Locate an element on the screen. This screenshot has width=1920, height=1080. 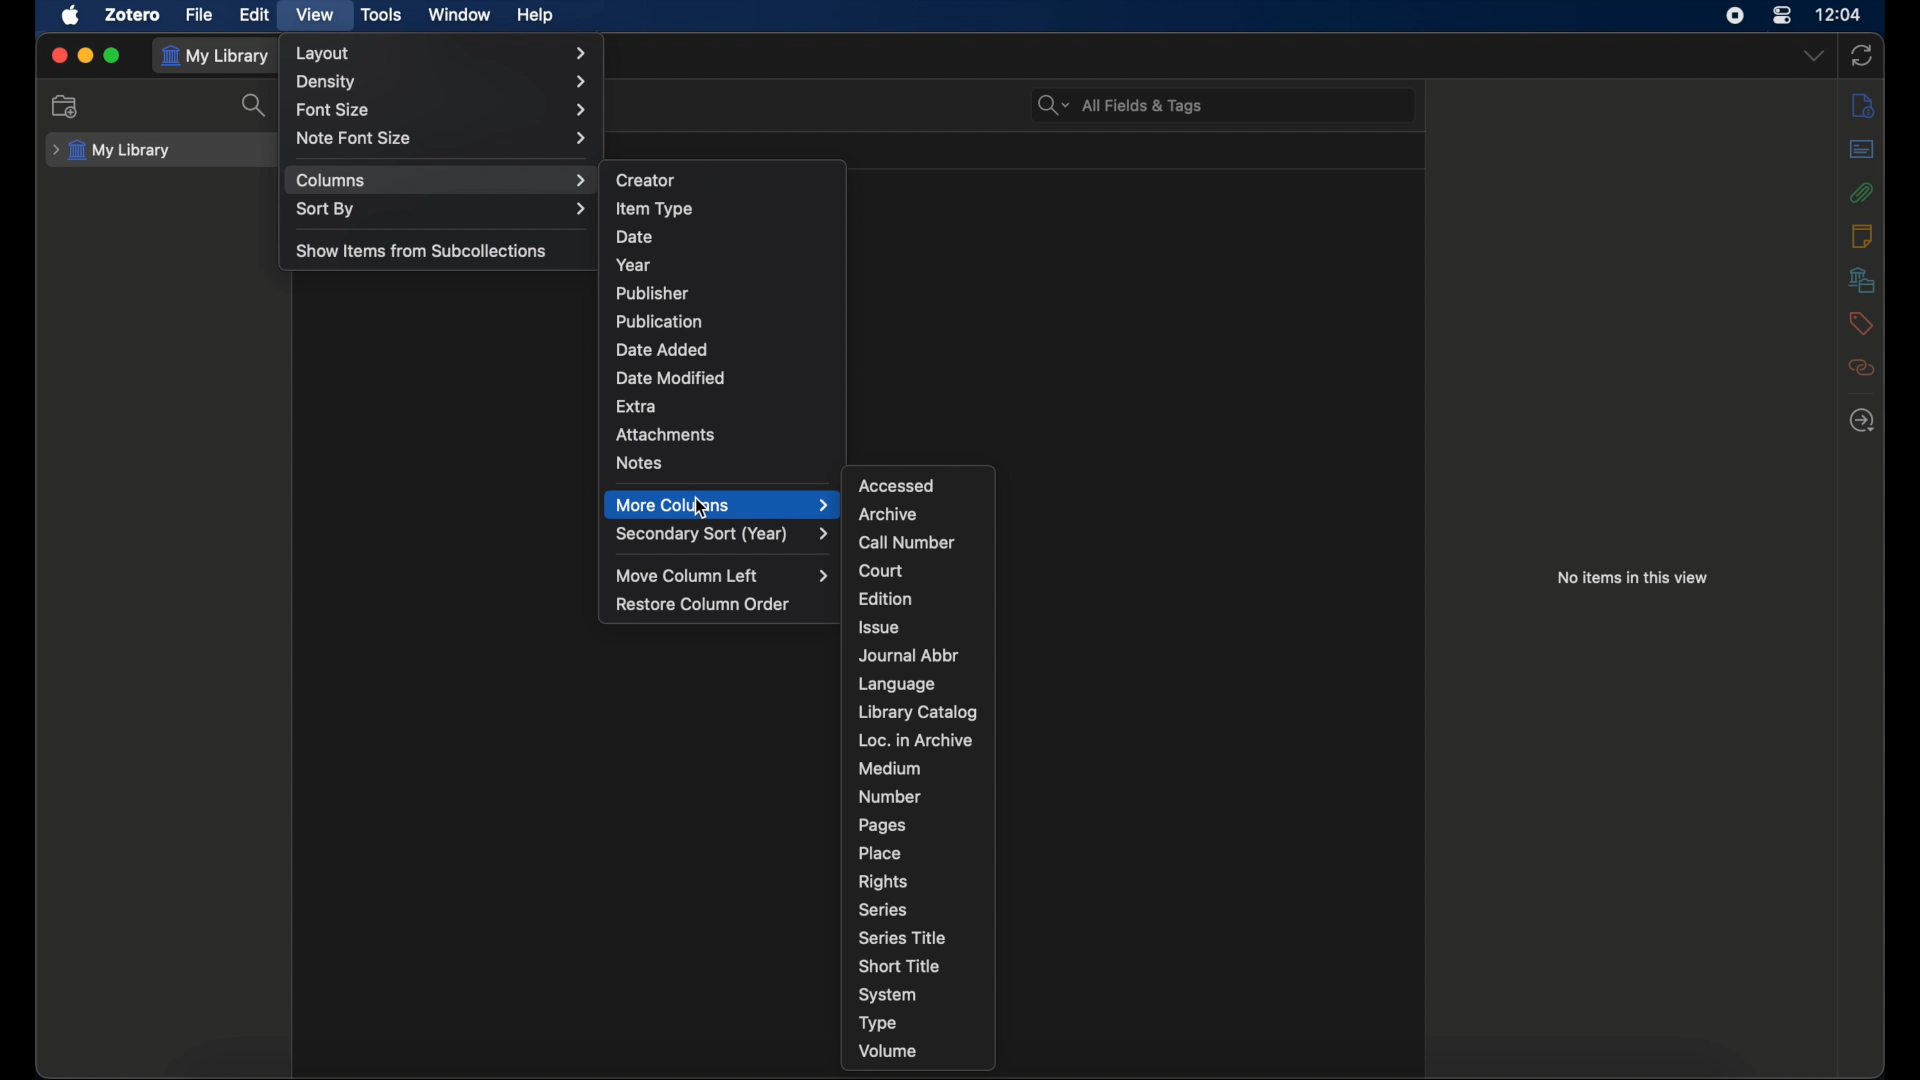
apple  is located at coordinates (71, 15).